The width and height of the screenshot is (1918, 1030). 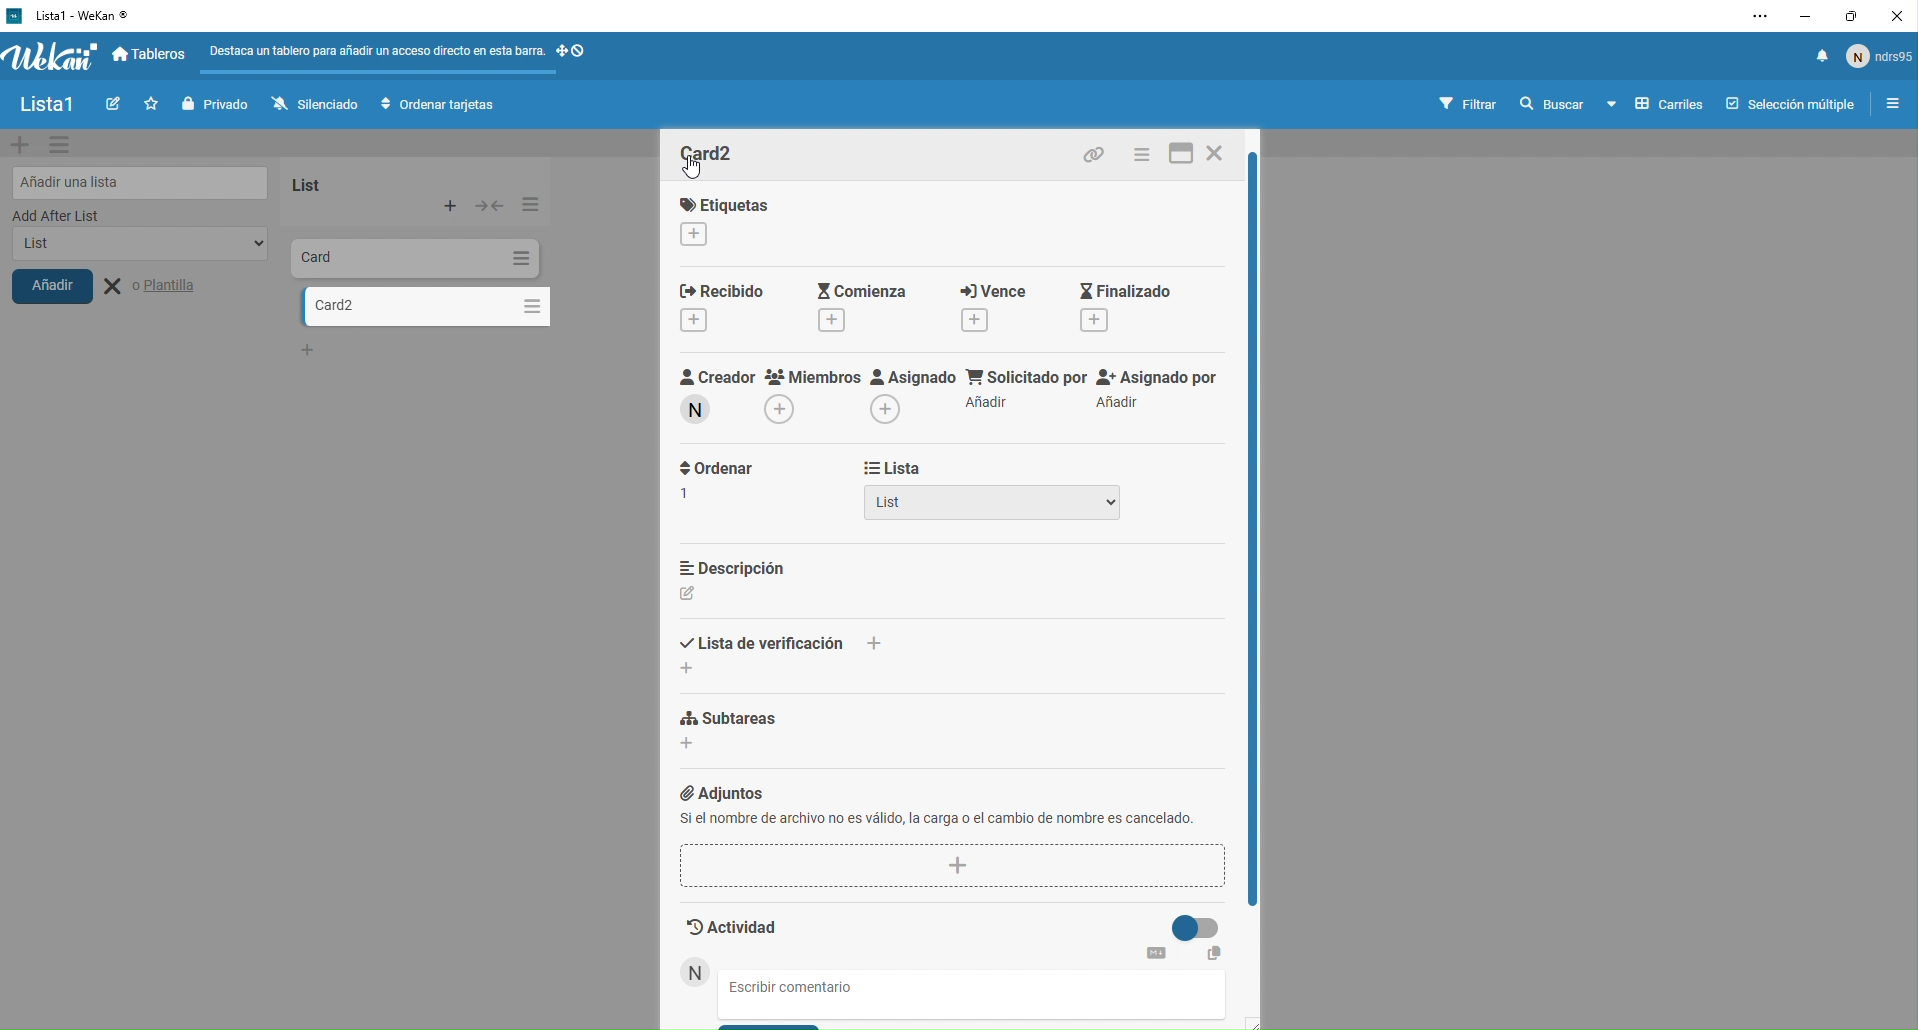 What do you see at coordinates (398, 306) in the screenshot?
I see `card 2` at bounding box center [398, 306].